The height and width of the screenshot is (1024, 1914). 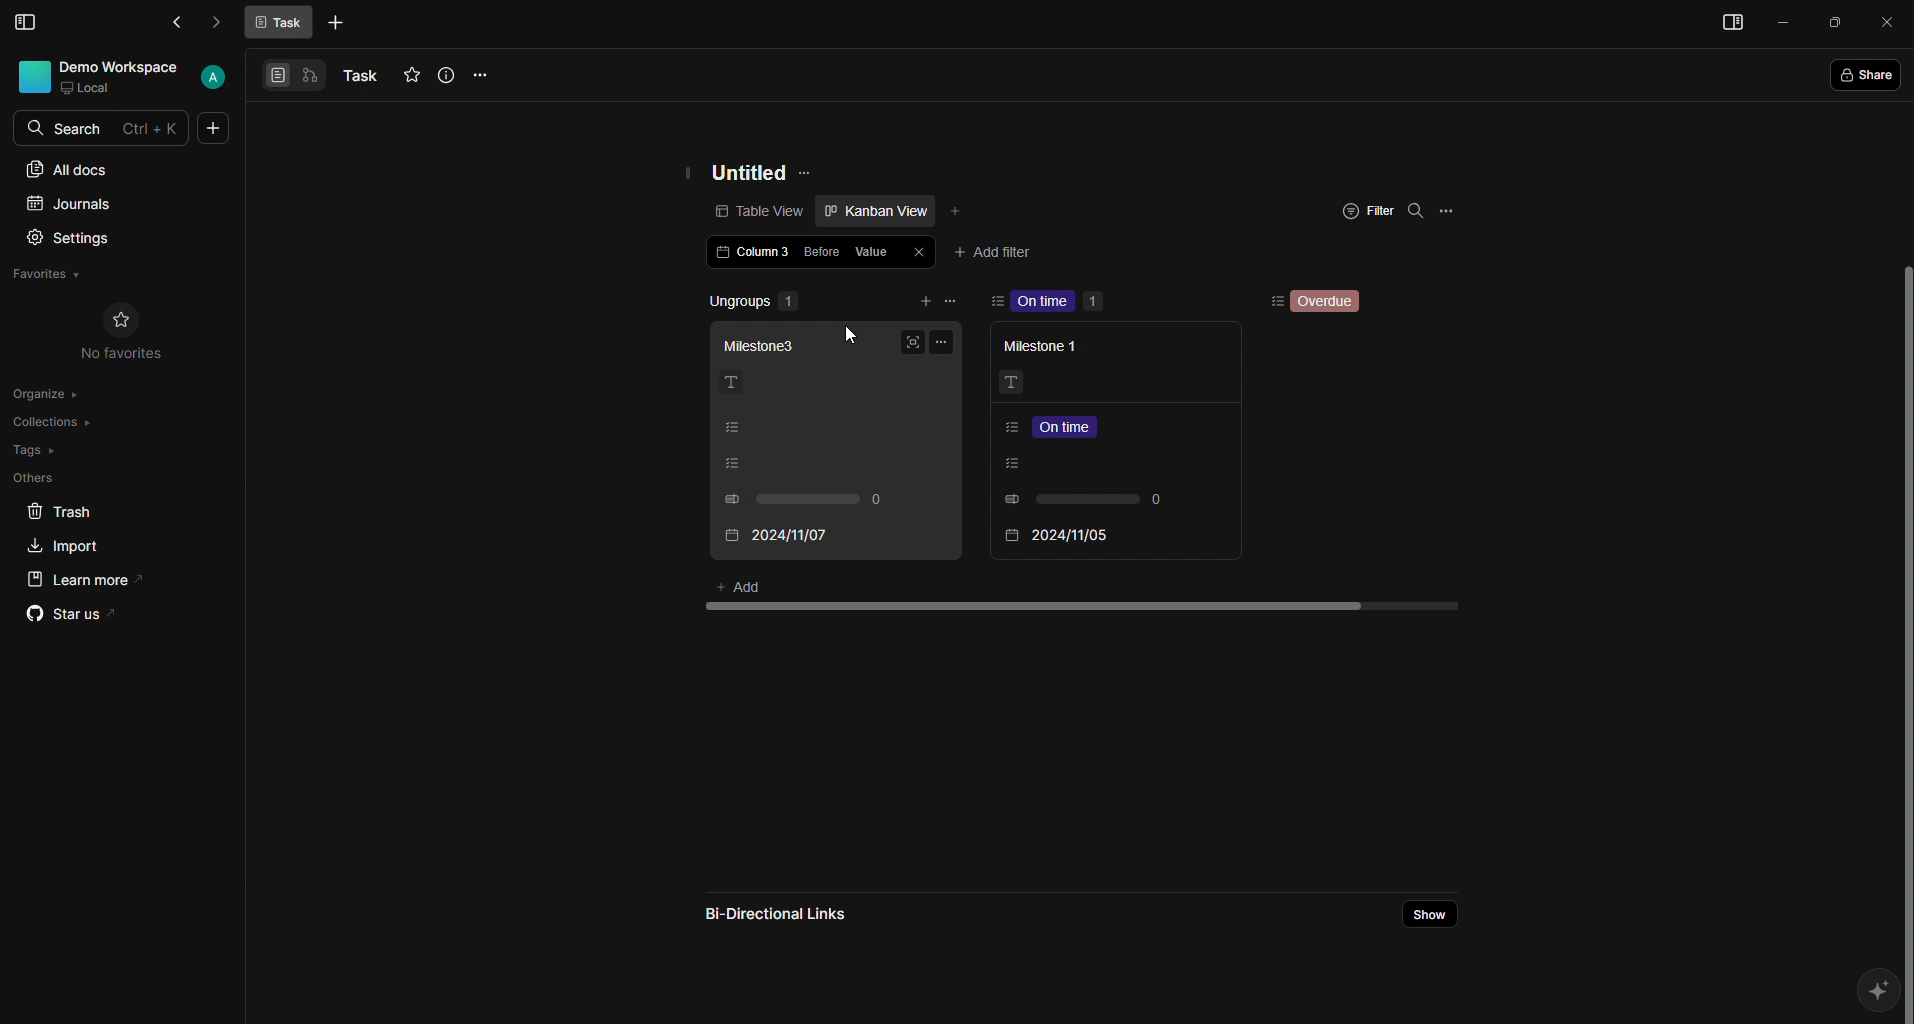 What do you see at coordinates (272, 74) in the screenshot?
I see `View 1` at bounding box center [272, 74].